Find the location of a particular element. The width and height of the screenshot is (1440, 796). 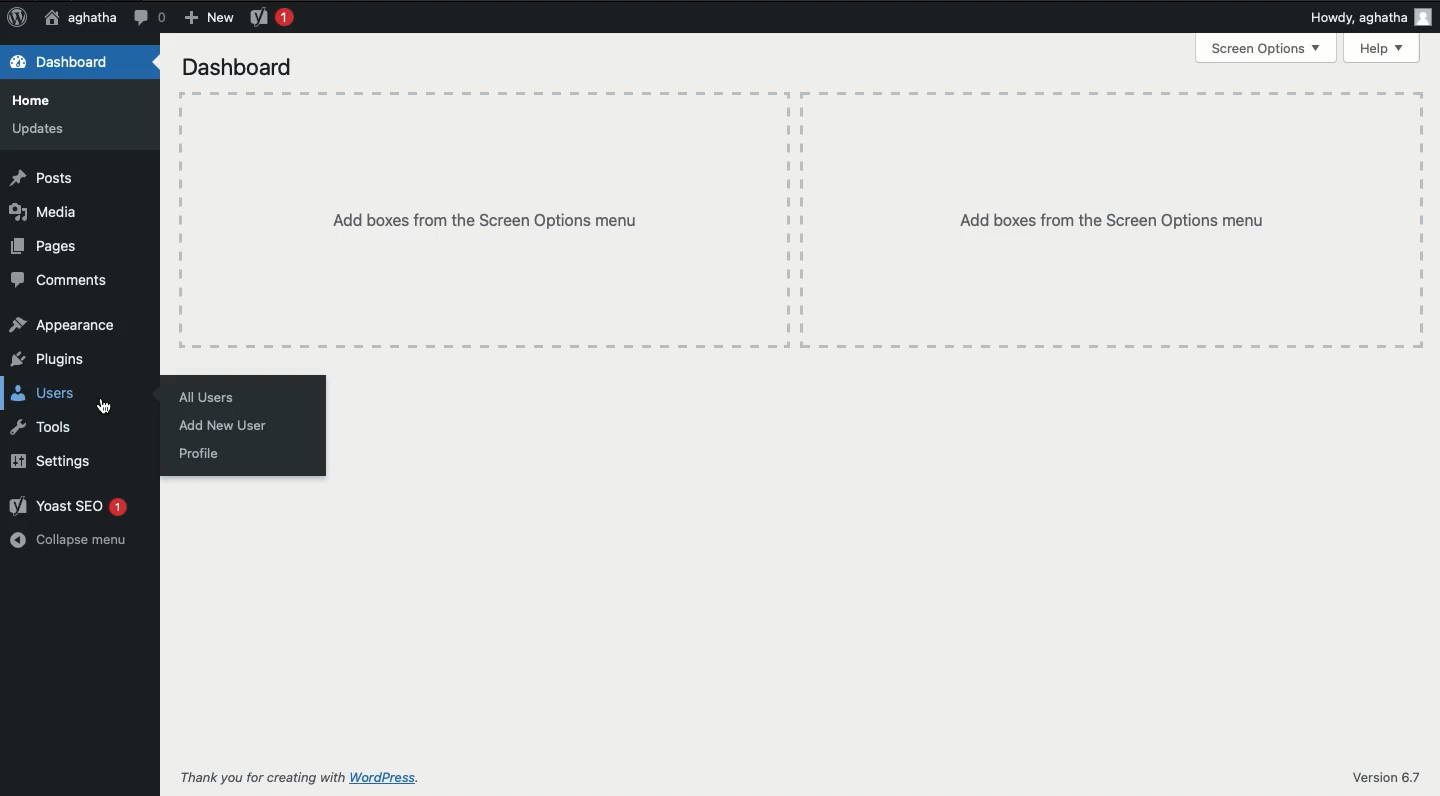

wordpress is located at coordinates (383, 775).